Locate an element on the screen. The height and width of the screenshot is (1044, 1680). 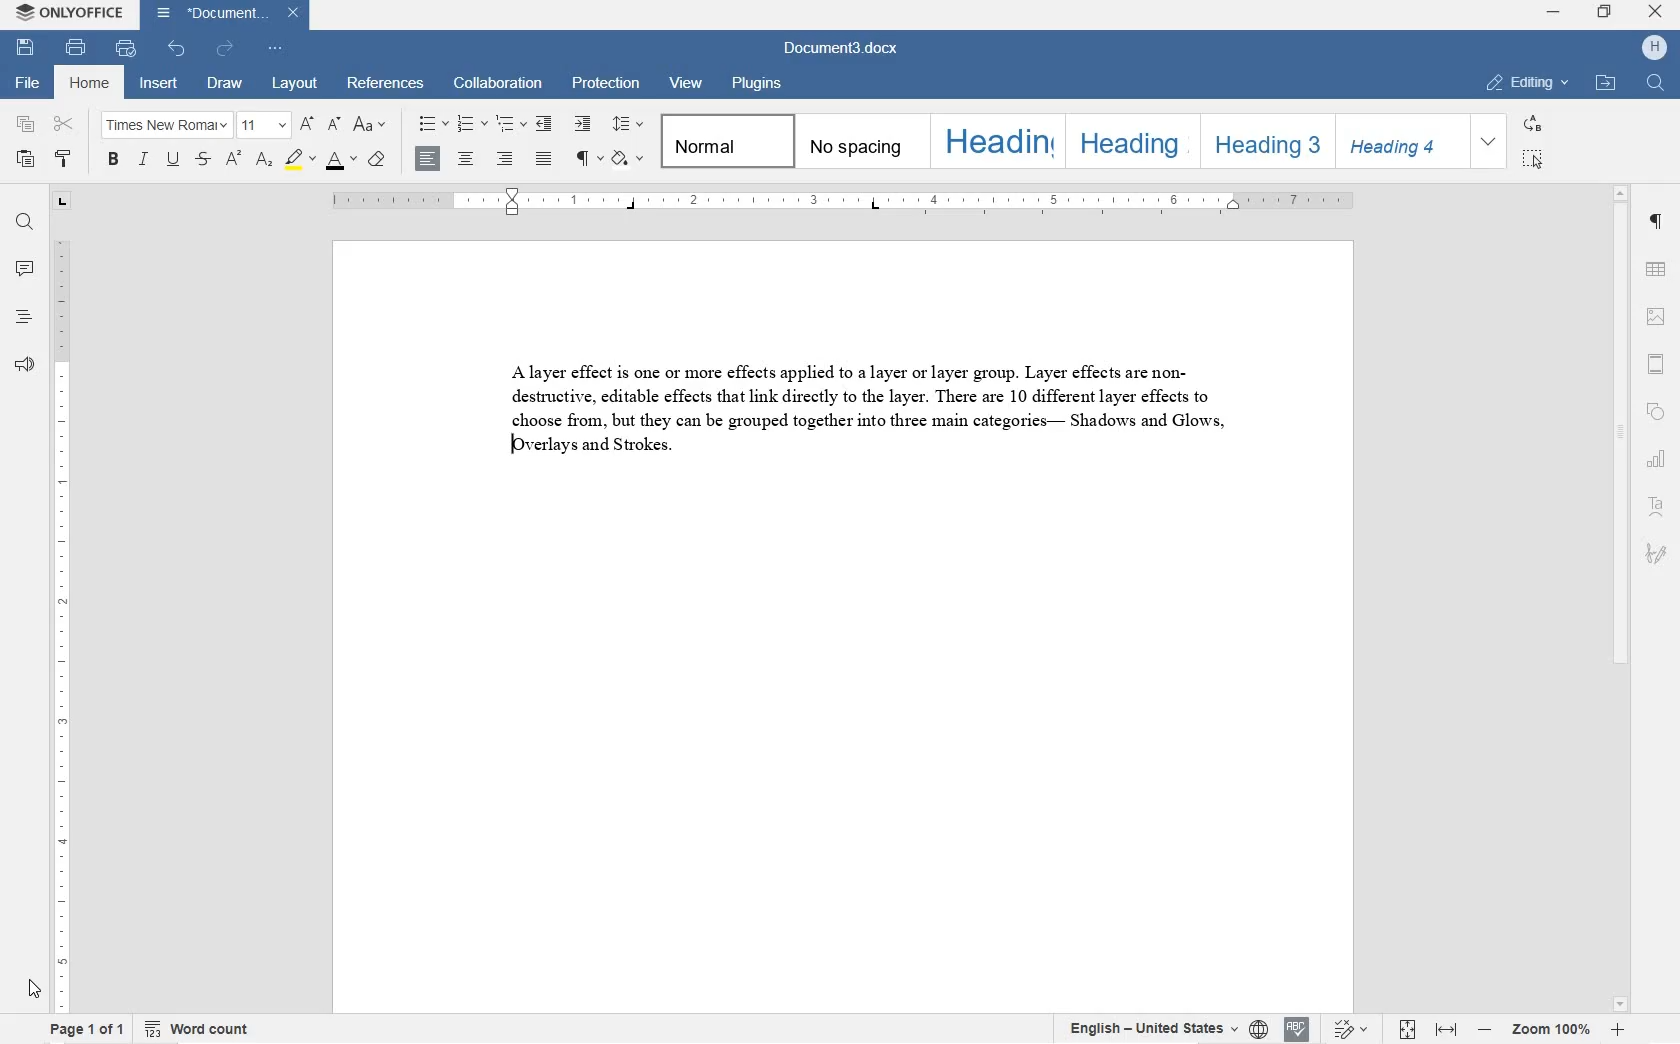
zoom out or in is located at coordinates (1548, 1030).